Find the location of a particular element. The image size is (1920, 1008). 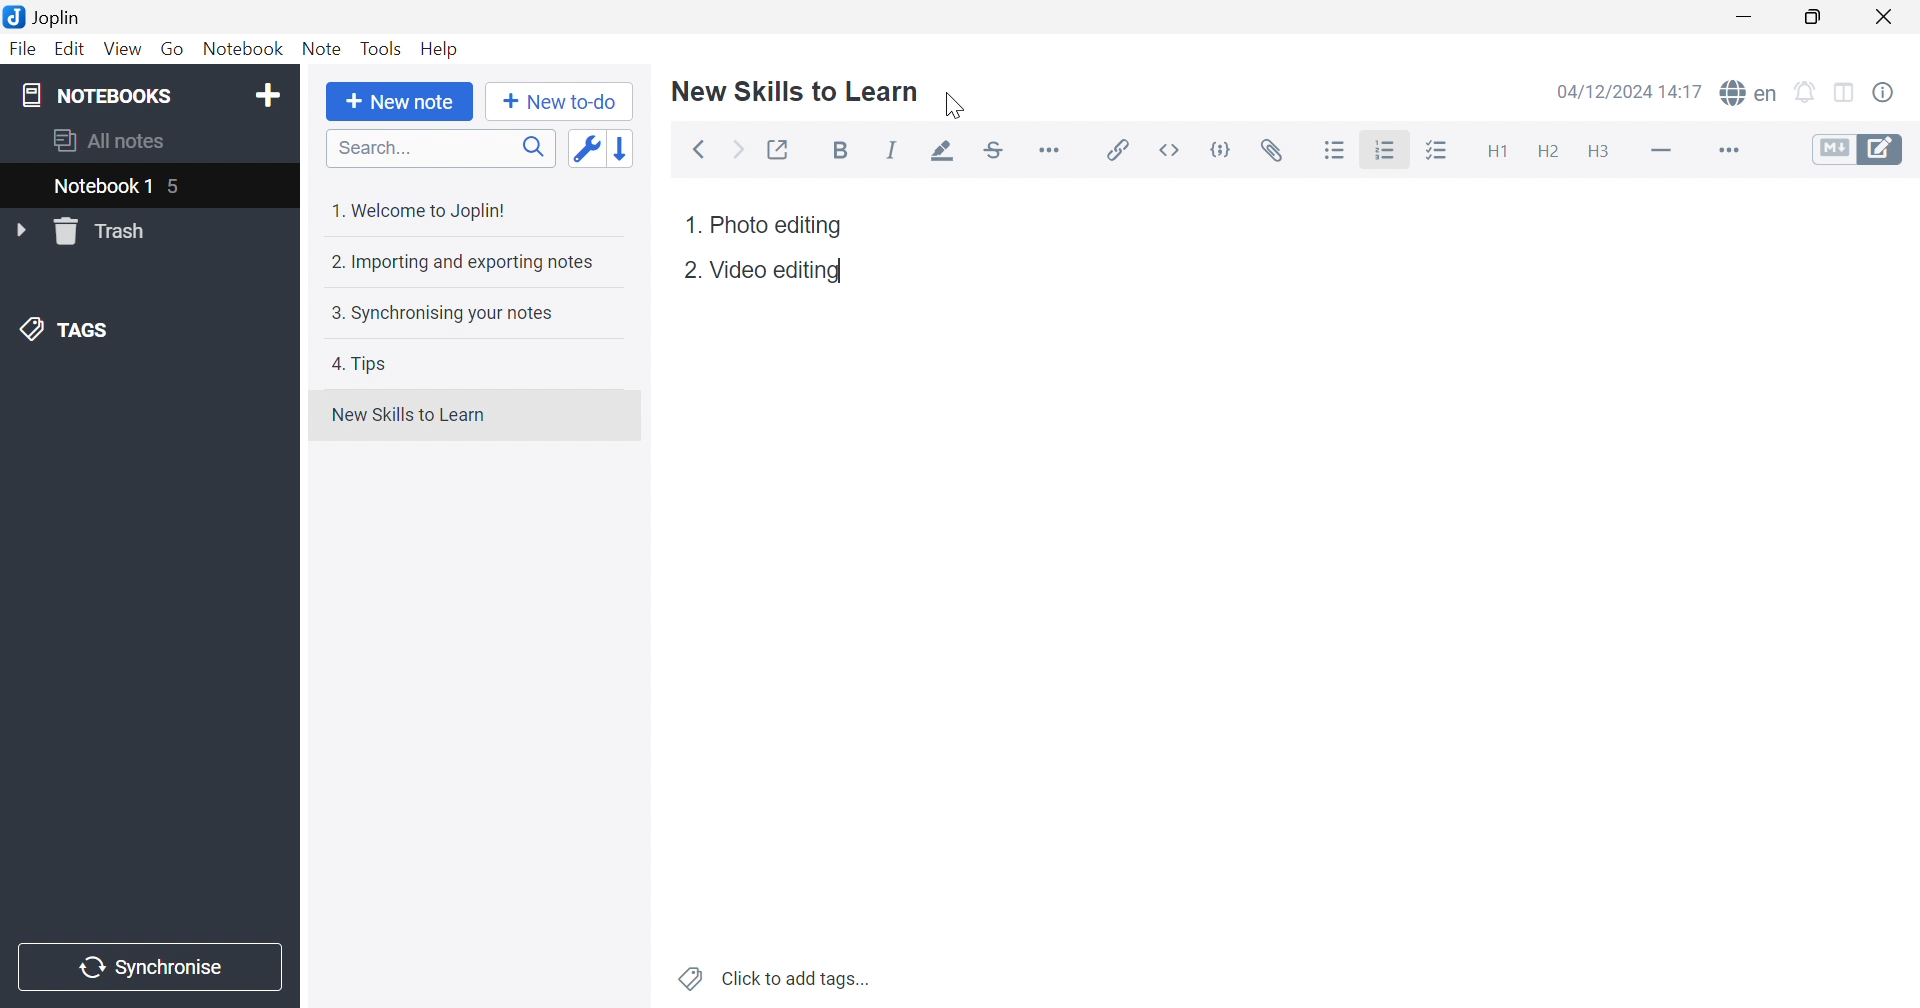

Highlight is located at coordinates (937, 153).